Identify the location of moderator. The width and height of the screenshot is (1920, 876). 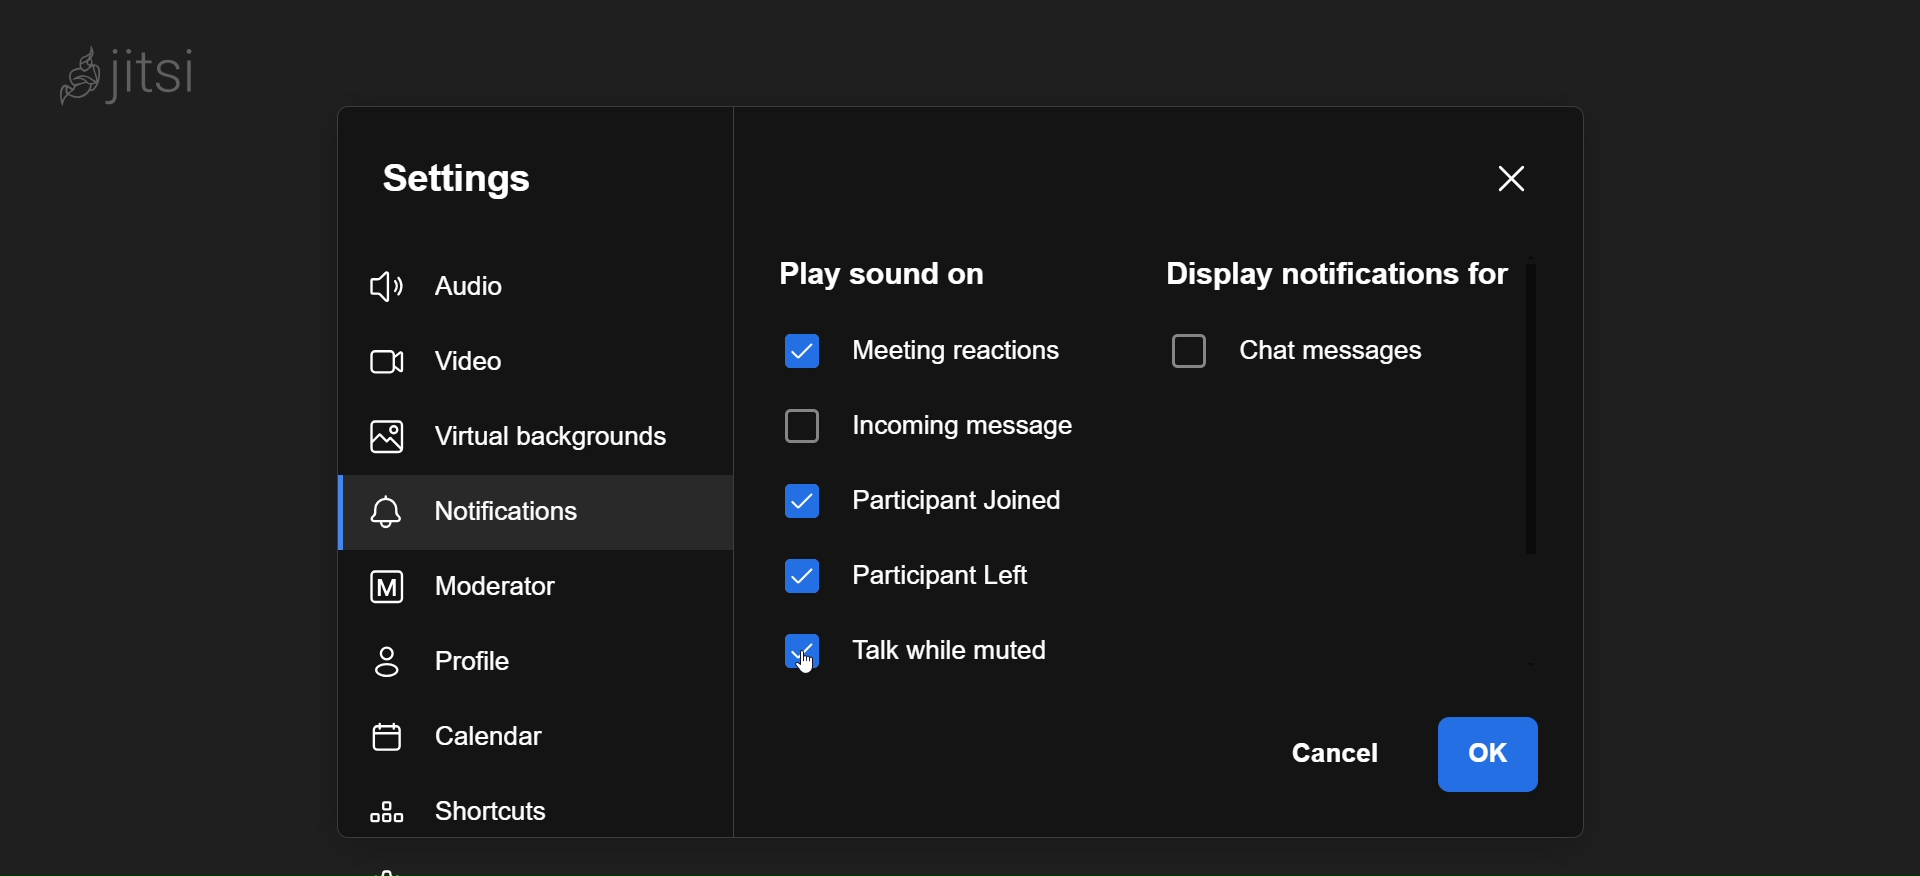
(469, 587).